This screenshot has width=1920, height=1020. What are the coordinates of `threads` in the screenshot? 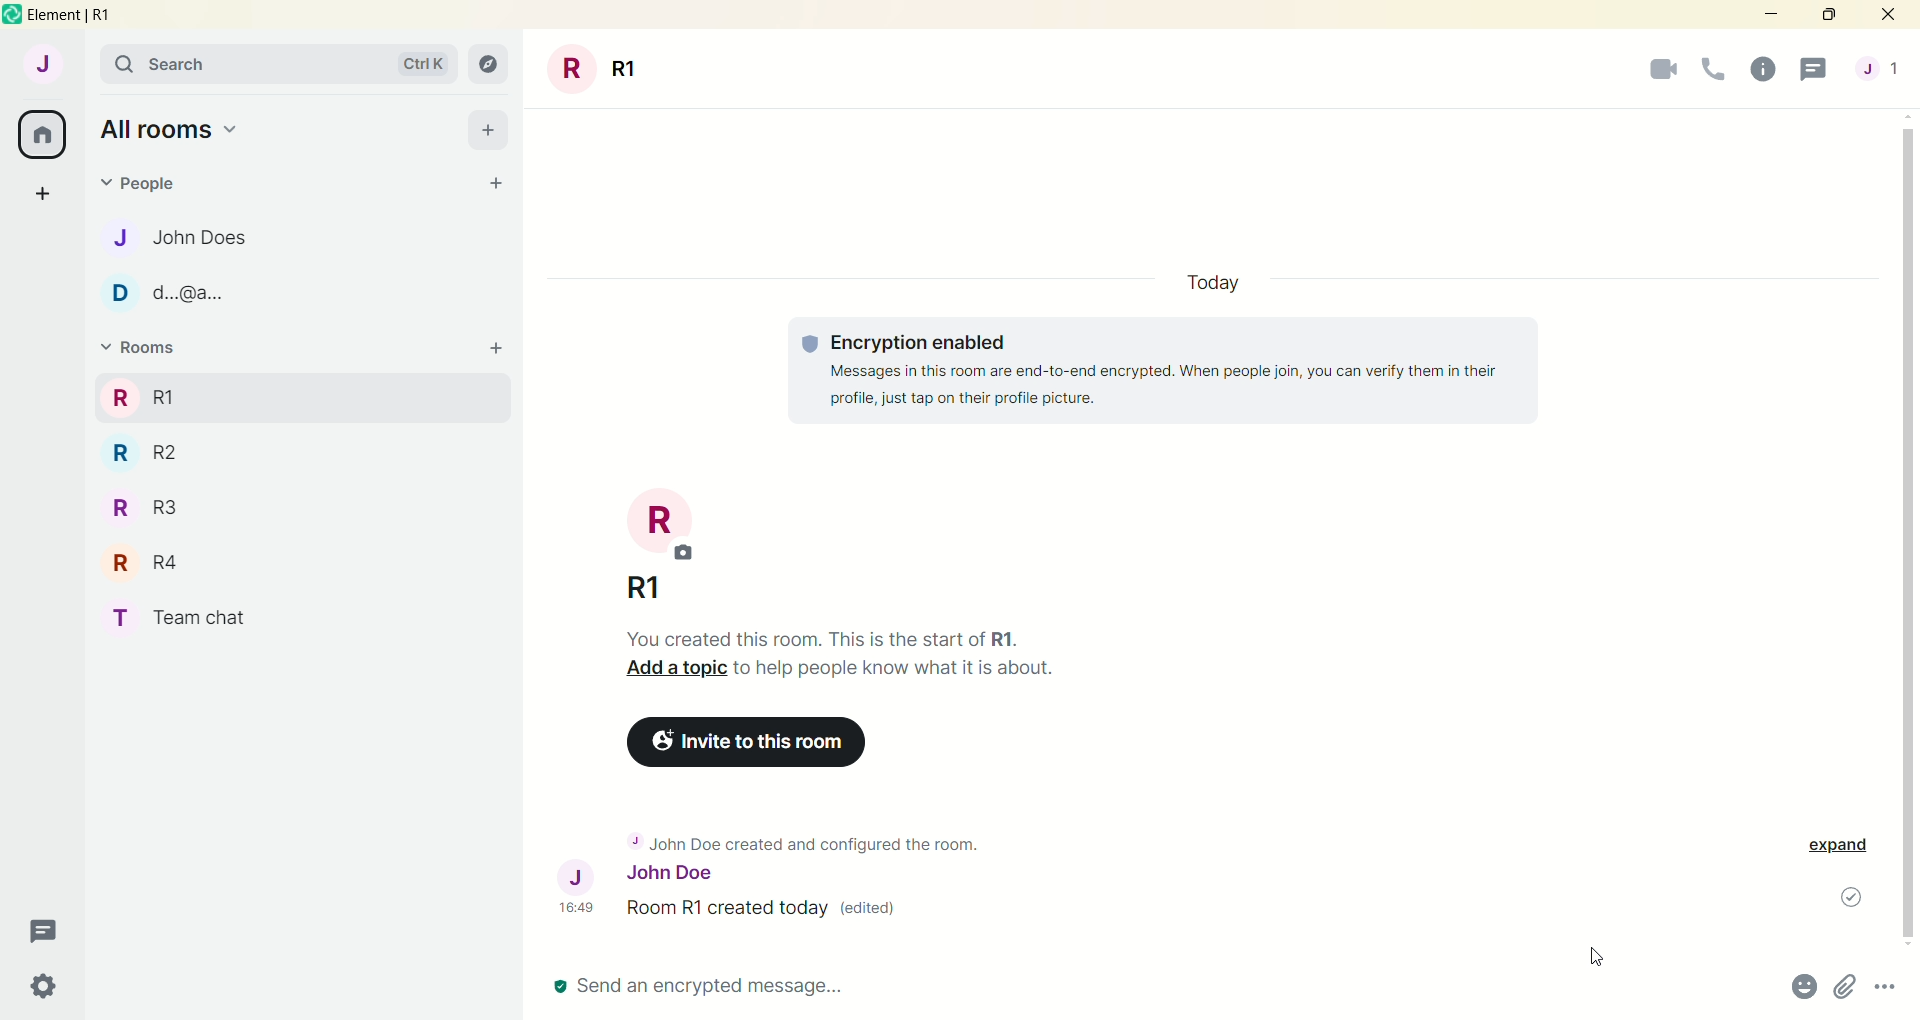 It's located at (1816, 69).